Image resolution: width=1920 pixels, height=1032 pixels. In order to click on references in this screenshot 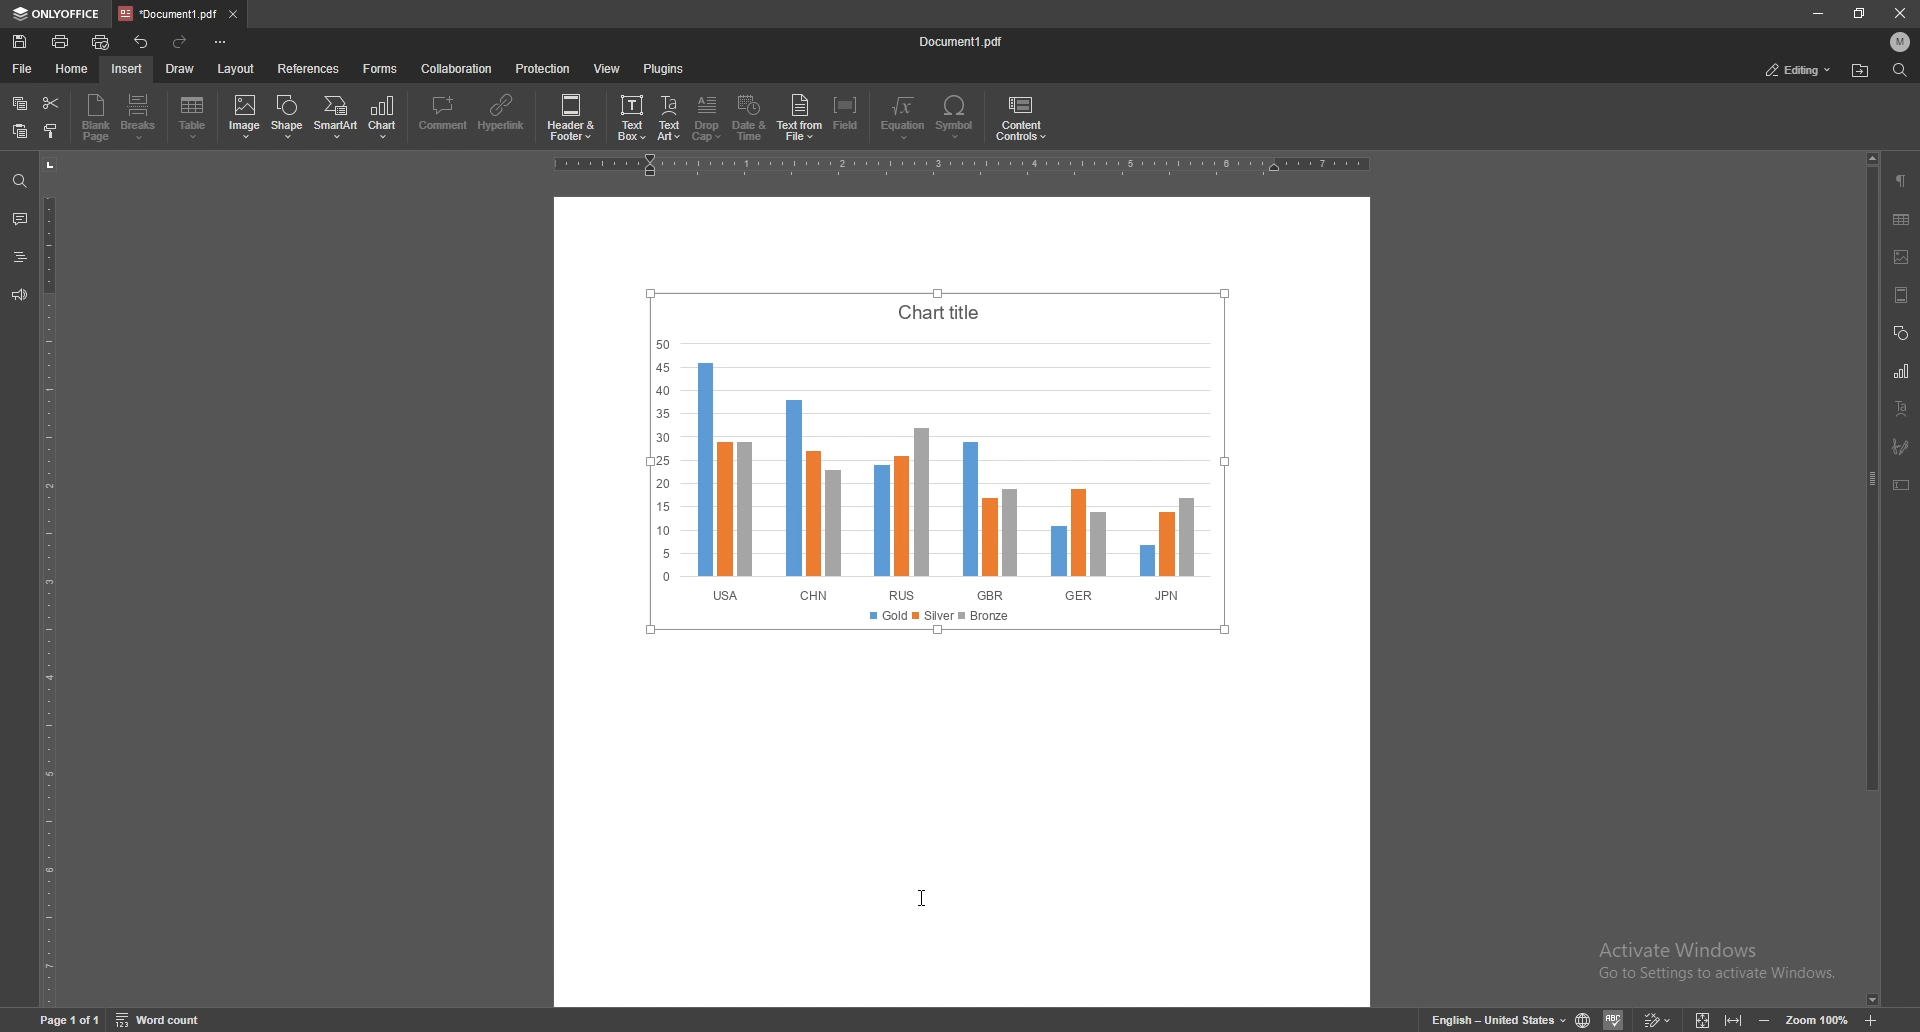, I will do `click(310, 68)`.